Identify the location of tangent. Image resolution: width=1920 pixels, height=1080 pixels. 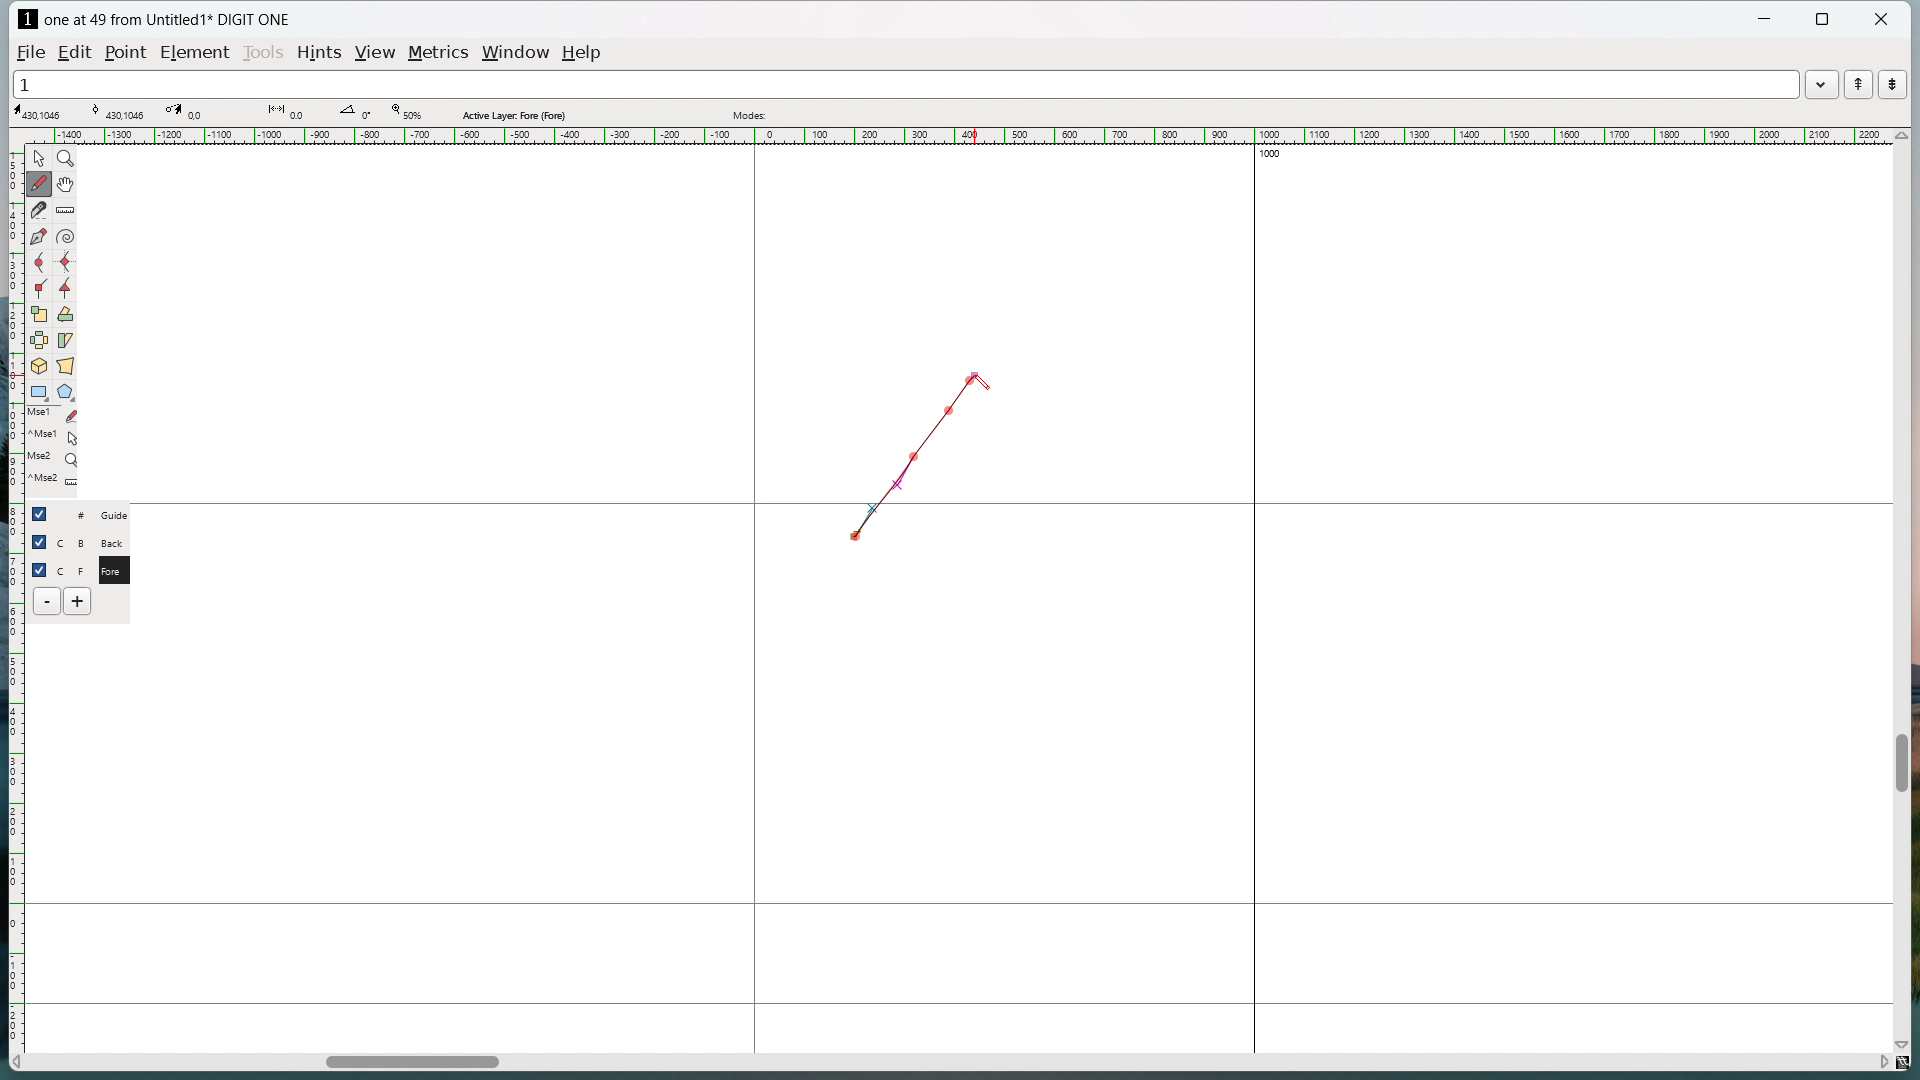
(118, 111).